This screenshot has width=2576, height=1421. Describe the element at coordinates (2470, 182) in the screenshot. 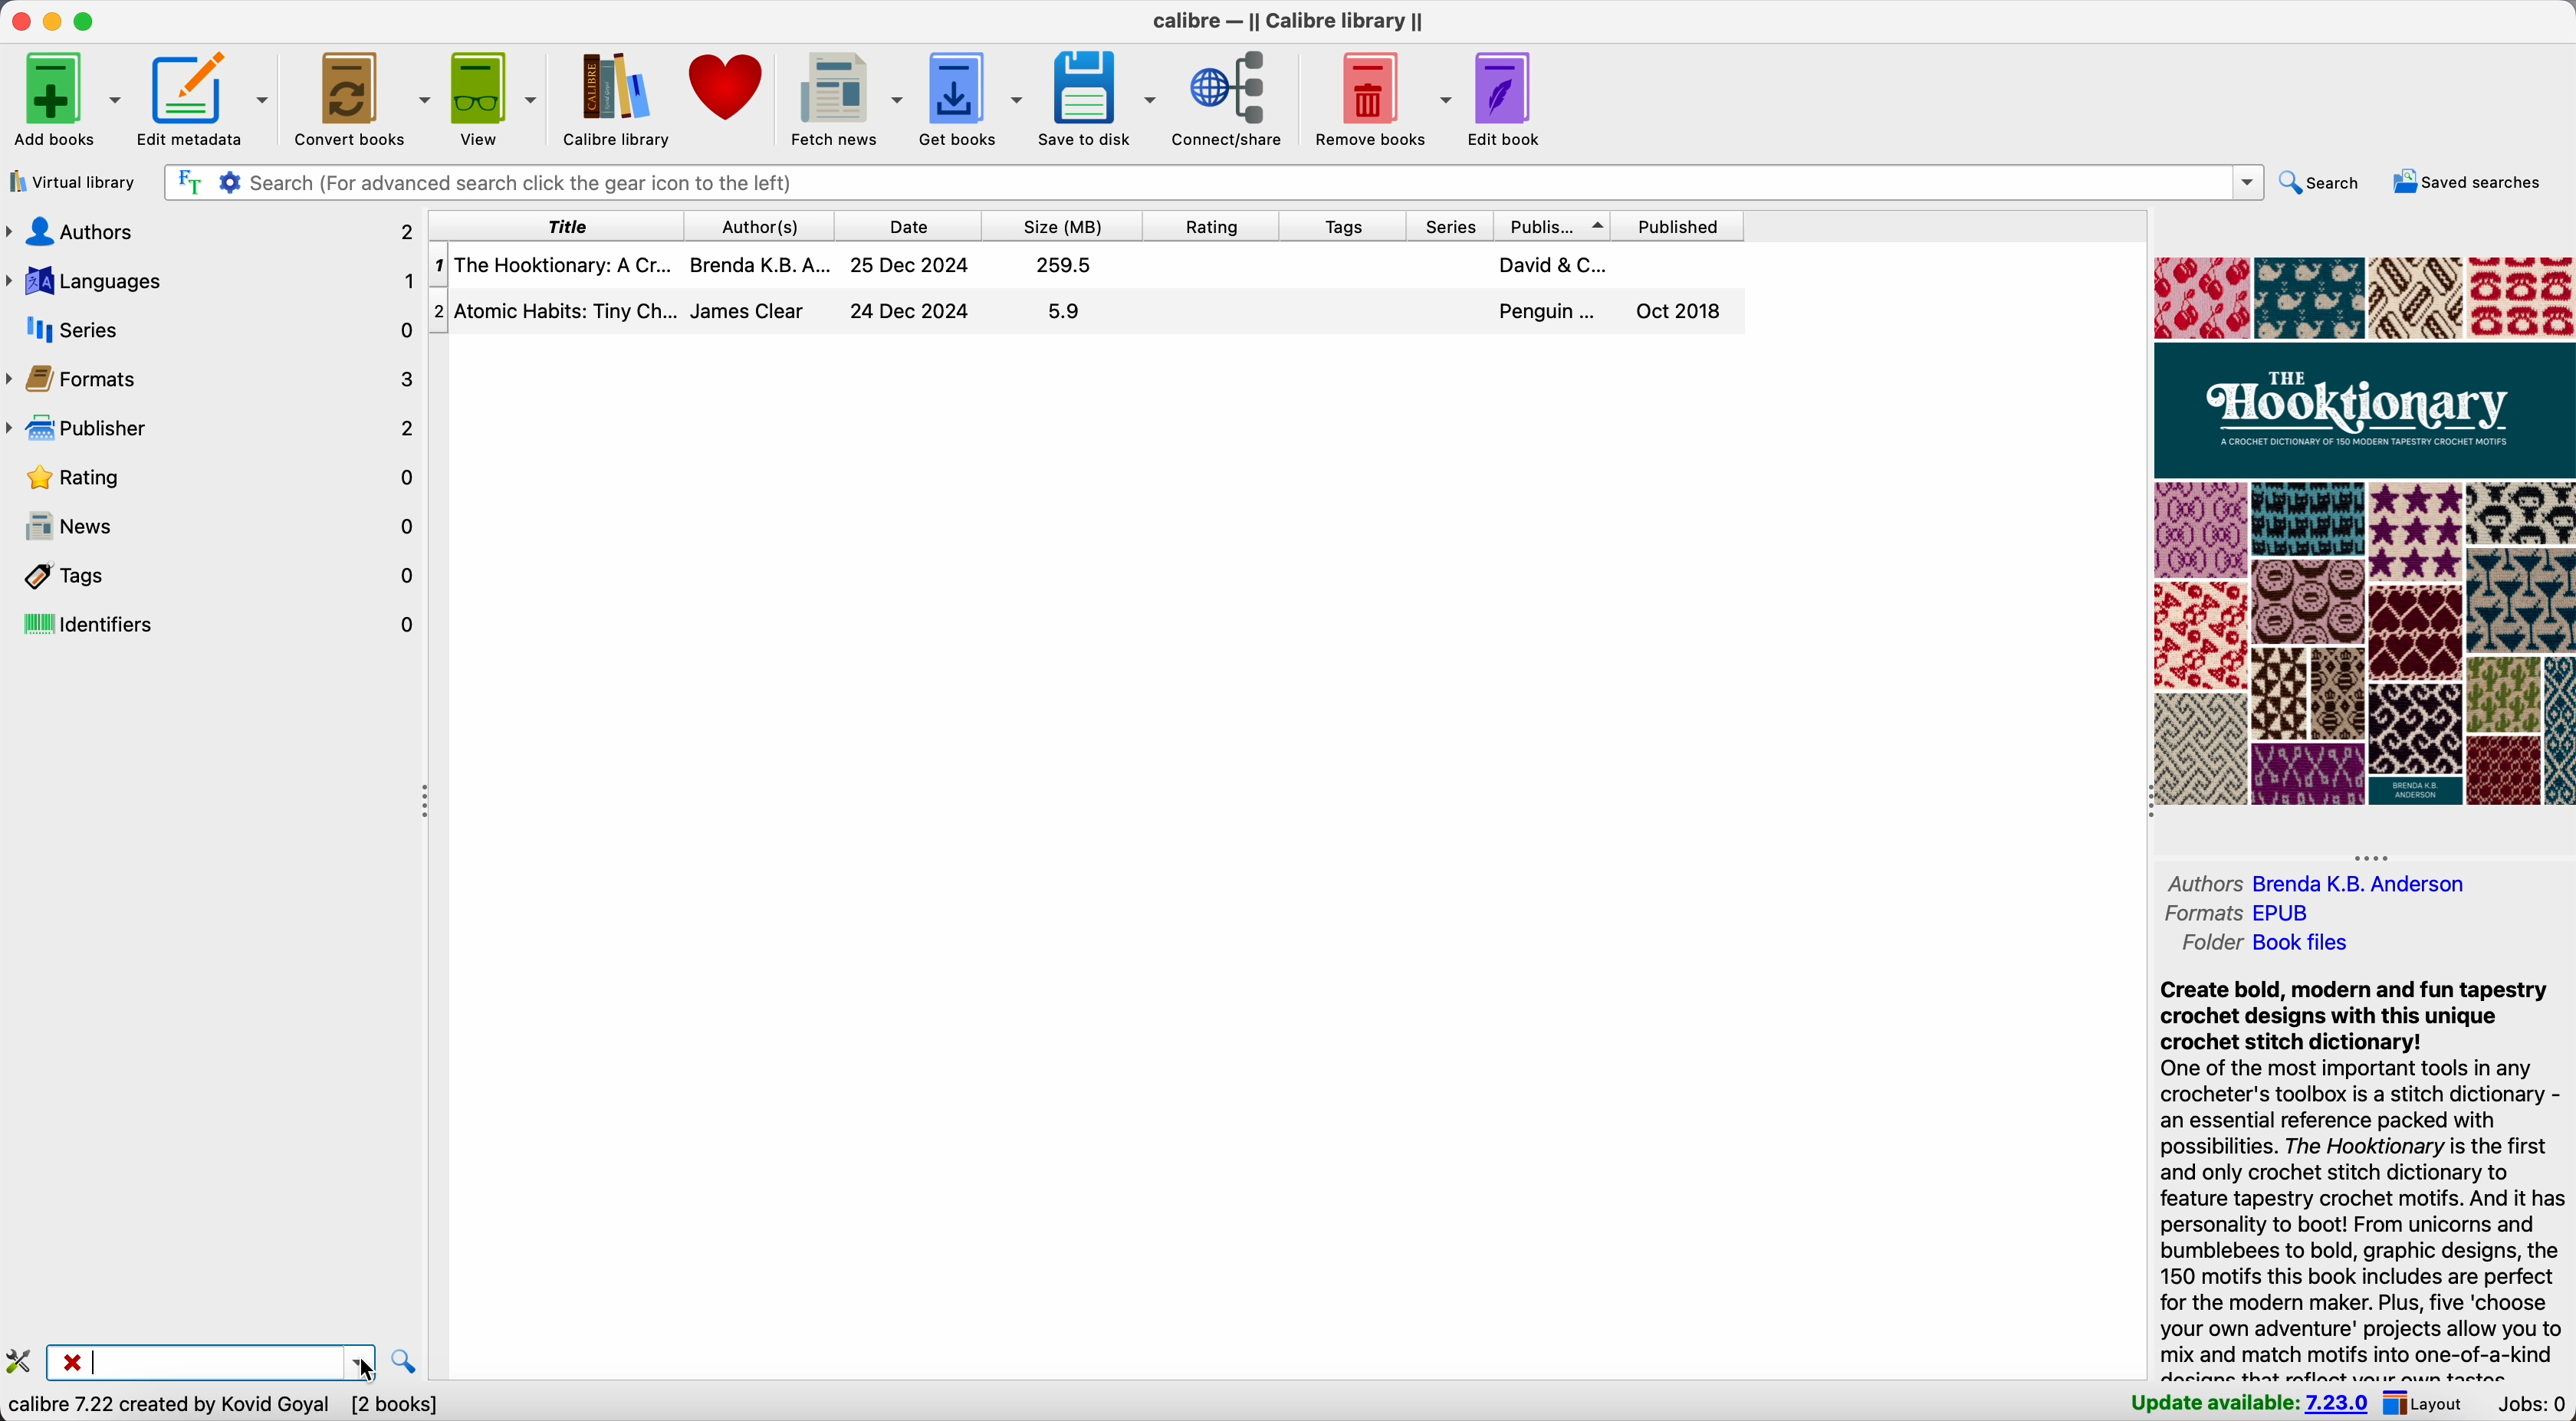

I see `saved searches` at that location.